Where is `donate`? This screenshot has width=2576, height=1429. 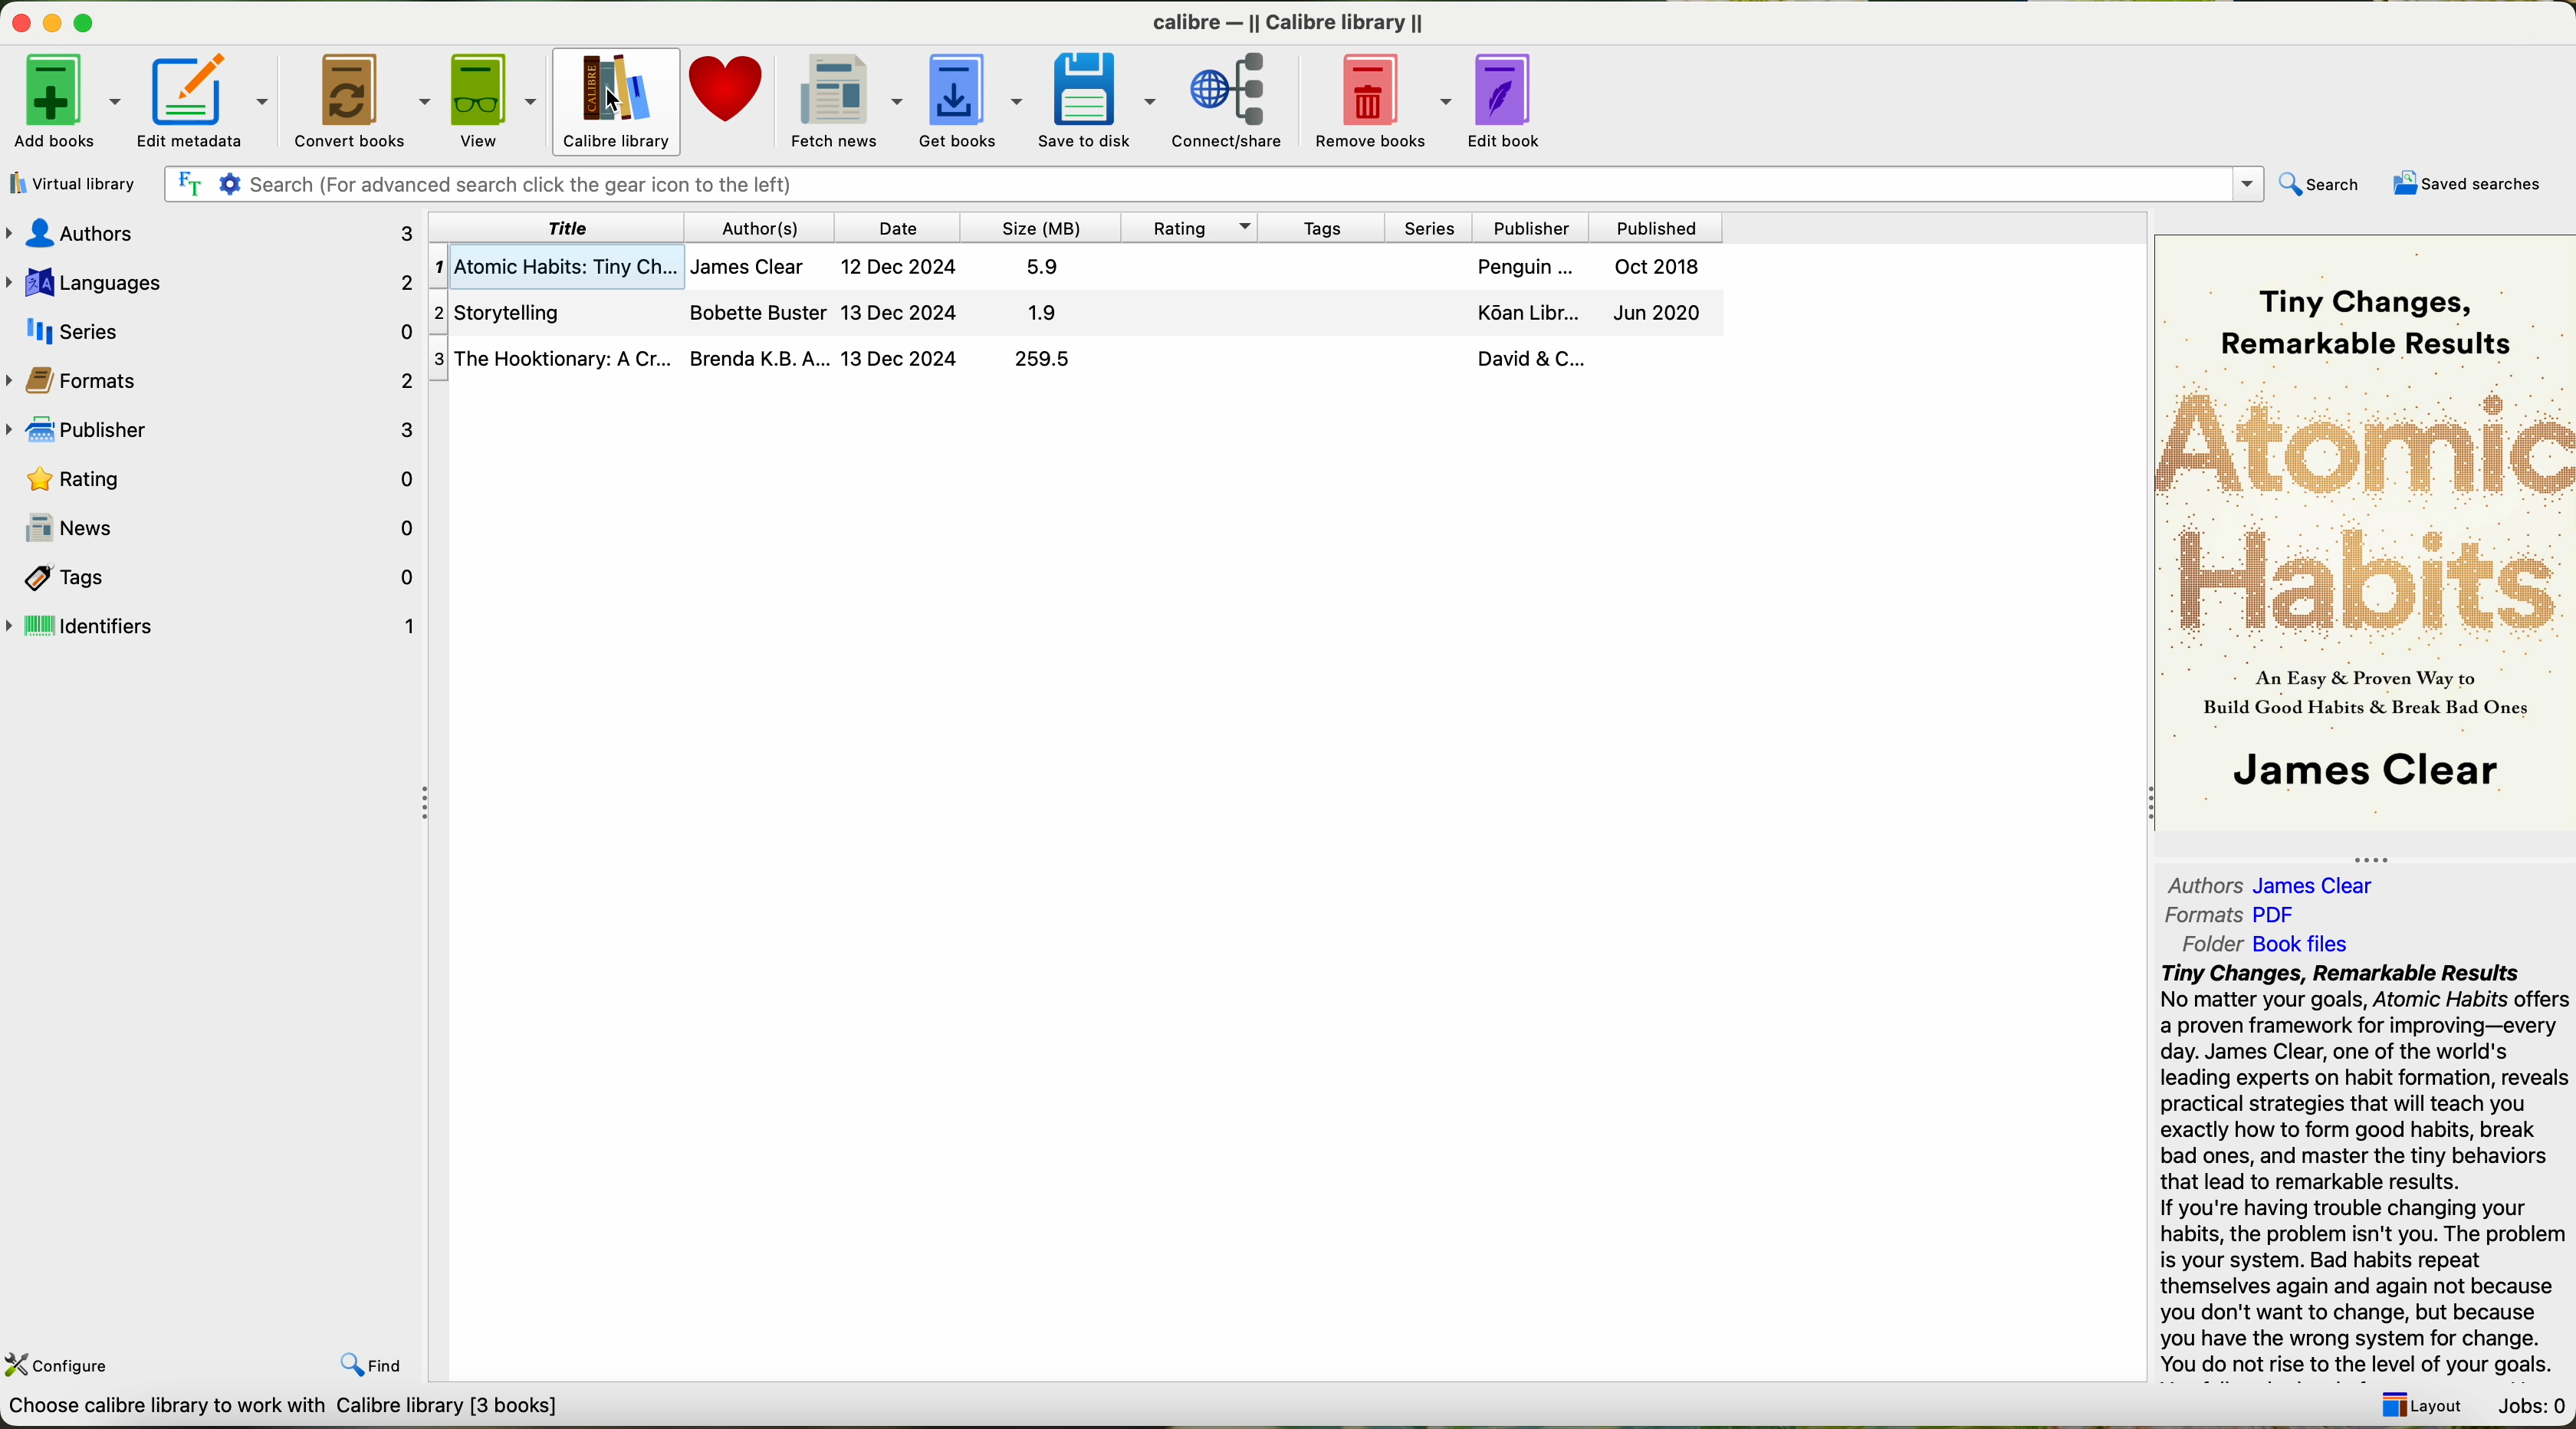
donate is located at coordinates (728, 98).